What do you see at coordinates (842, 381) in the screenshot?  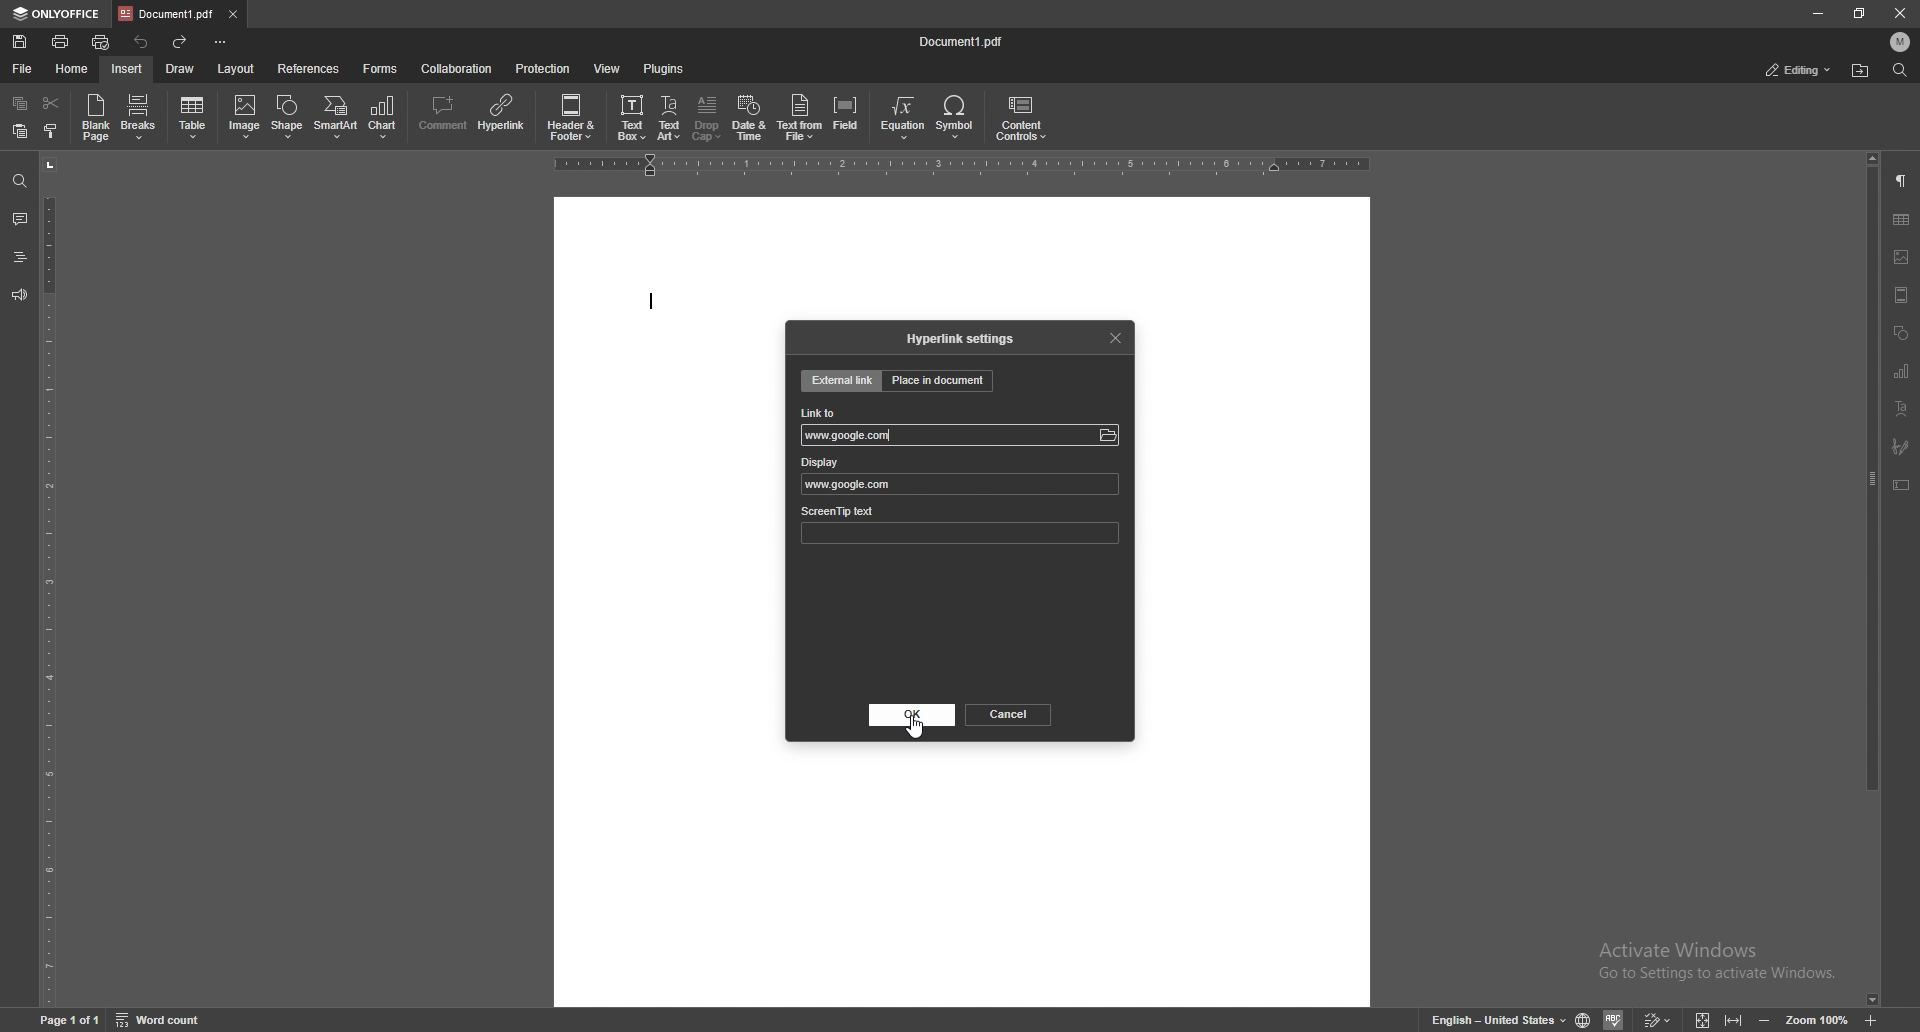 I see `external link` at bounding box center [842, 381].